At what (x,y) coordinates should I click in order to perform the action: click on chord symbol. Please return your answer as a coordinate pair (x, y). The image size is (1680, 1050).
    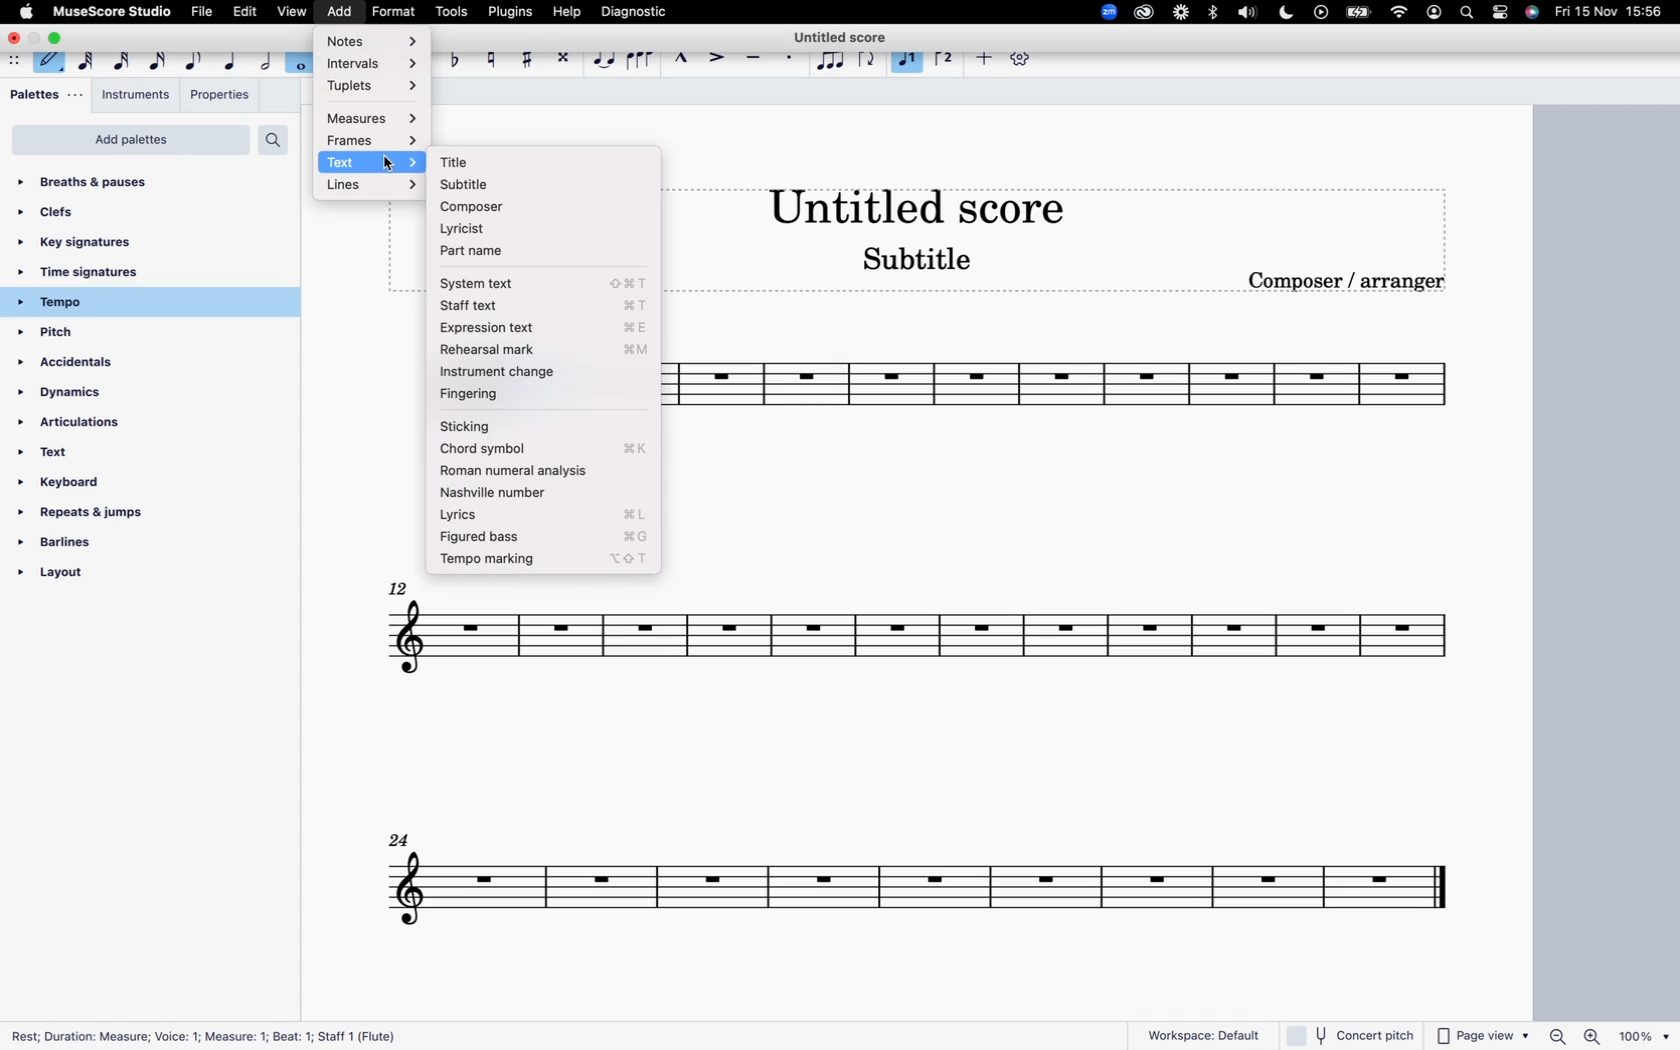
    Looking at the image, I should click on (541, 448).